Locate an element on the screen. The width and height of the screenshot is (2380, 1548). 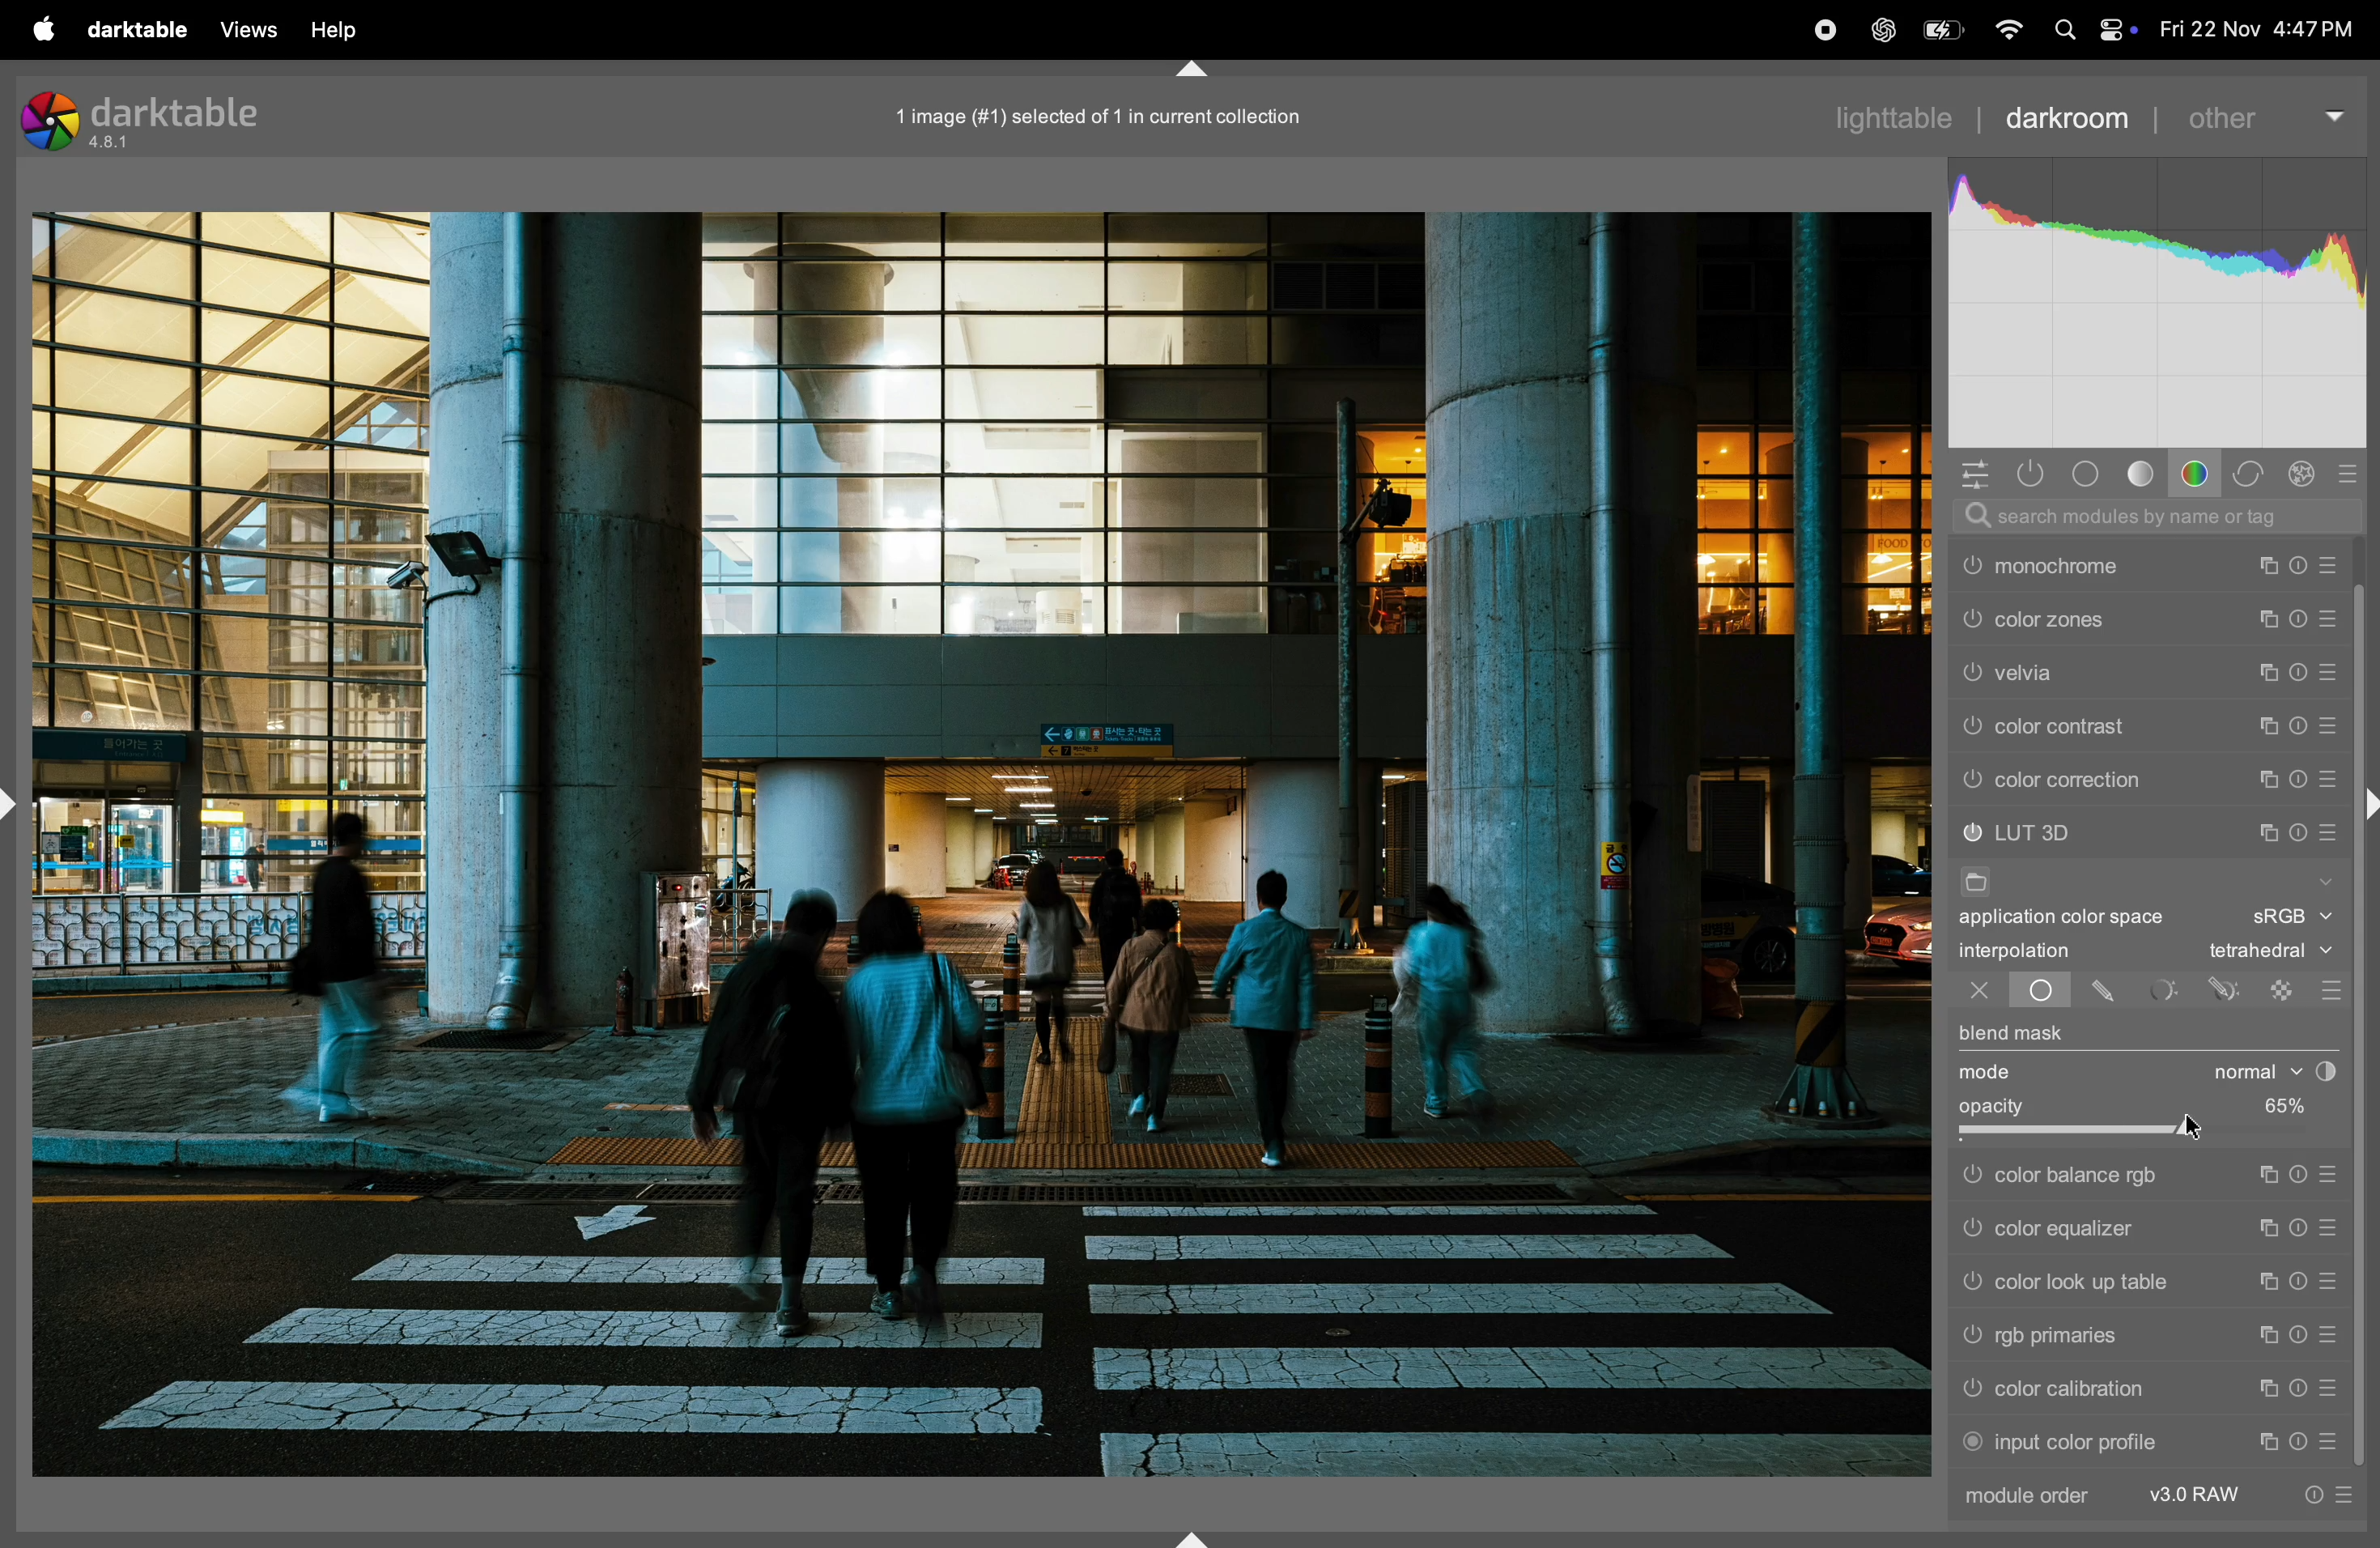
close is located at coordinates (1967, 993).